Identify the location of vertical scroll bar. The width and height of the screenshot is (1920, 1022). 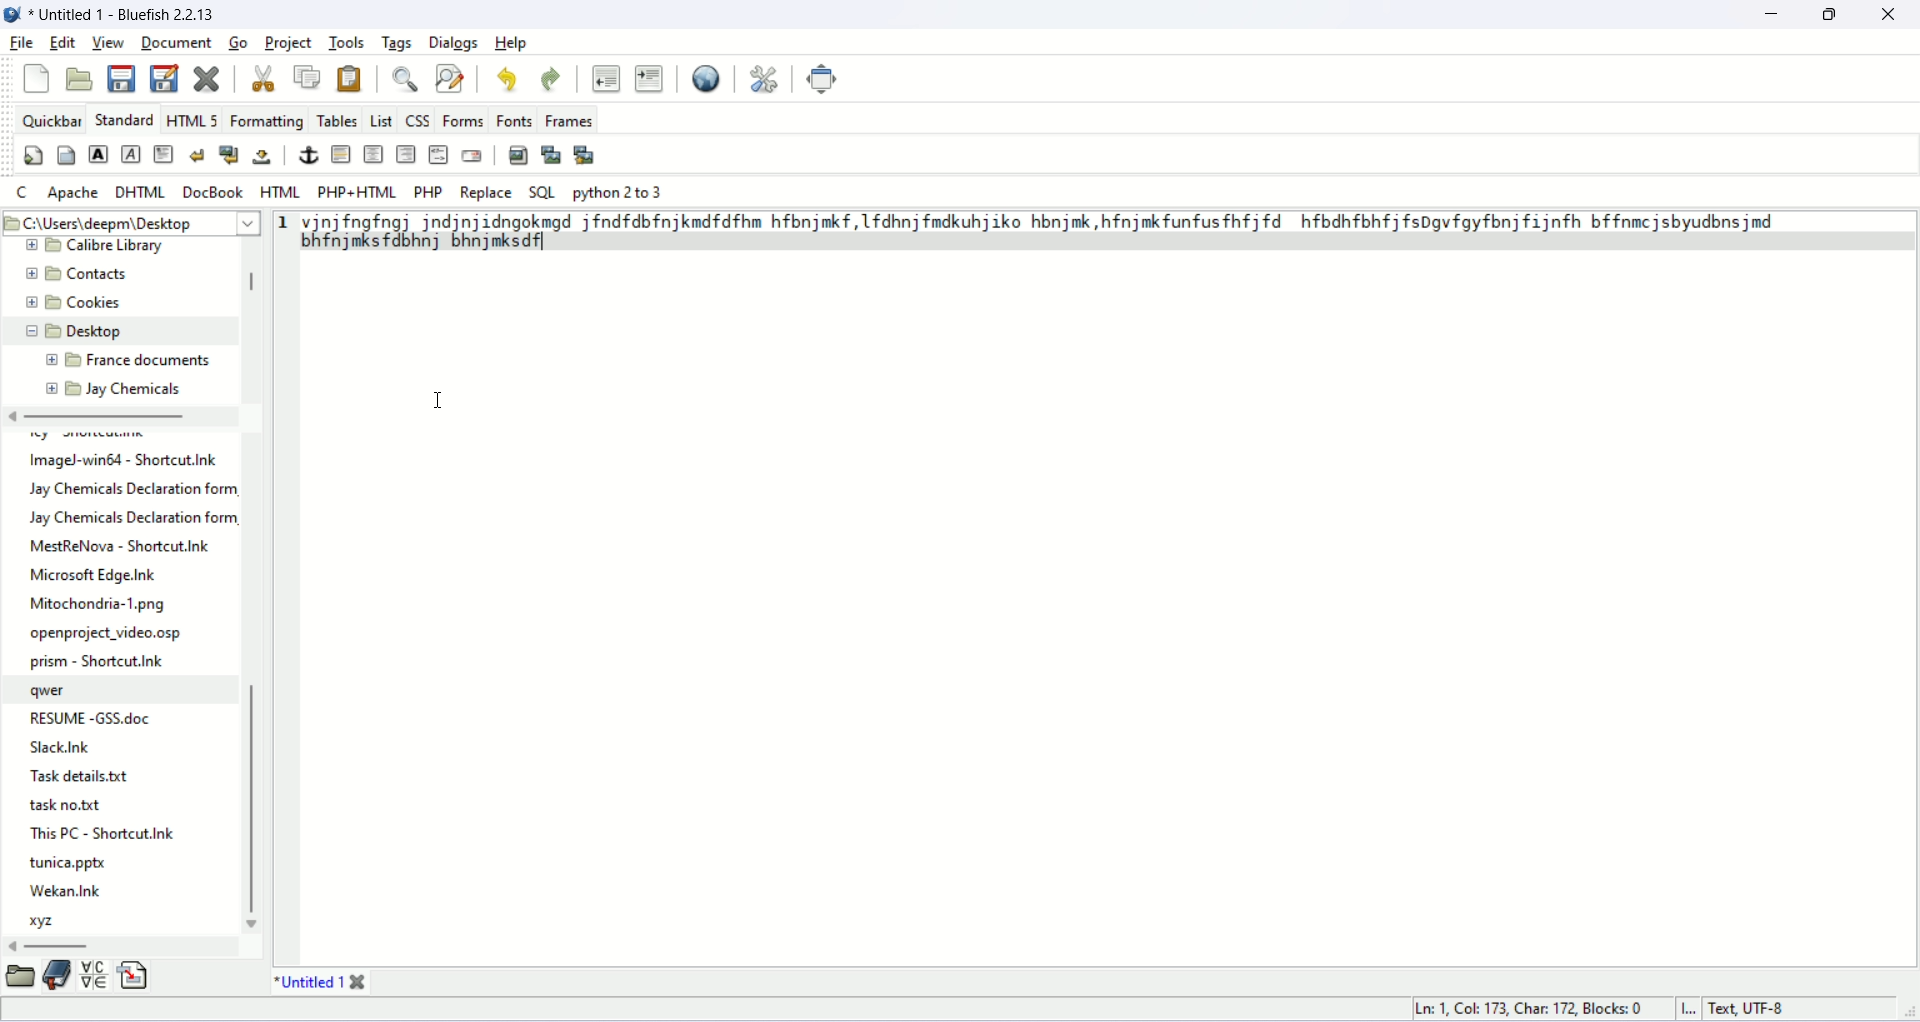
(252, 286).